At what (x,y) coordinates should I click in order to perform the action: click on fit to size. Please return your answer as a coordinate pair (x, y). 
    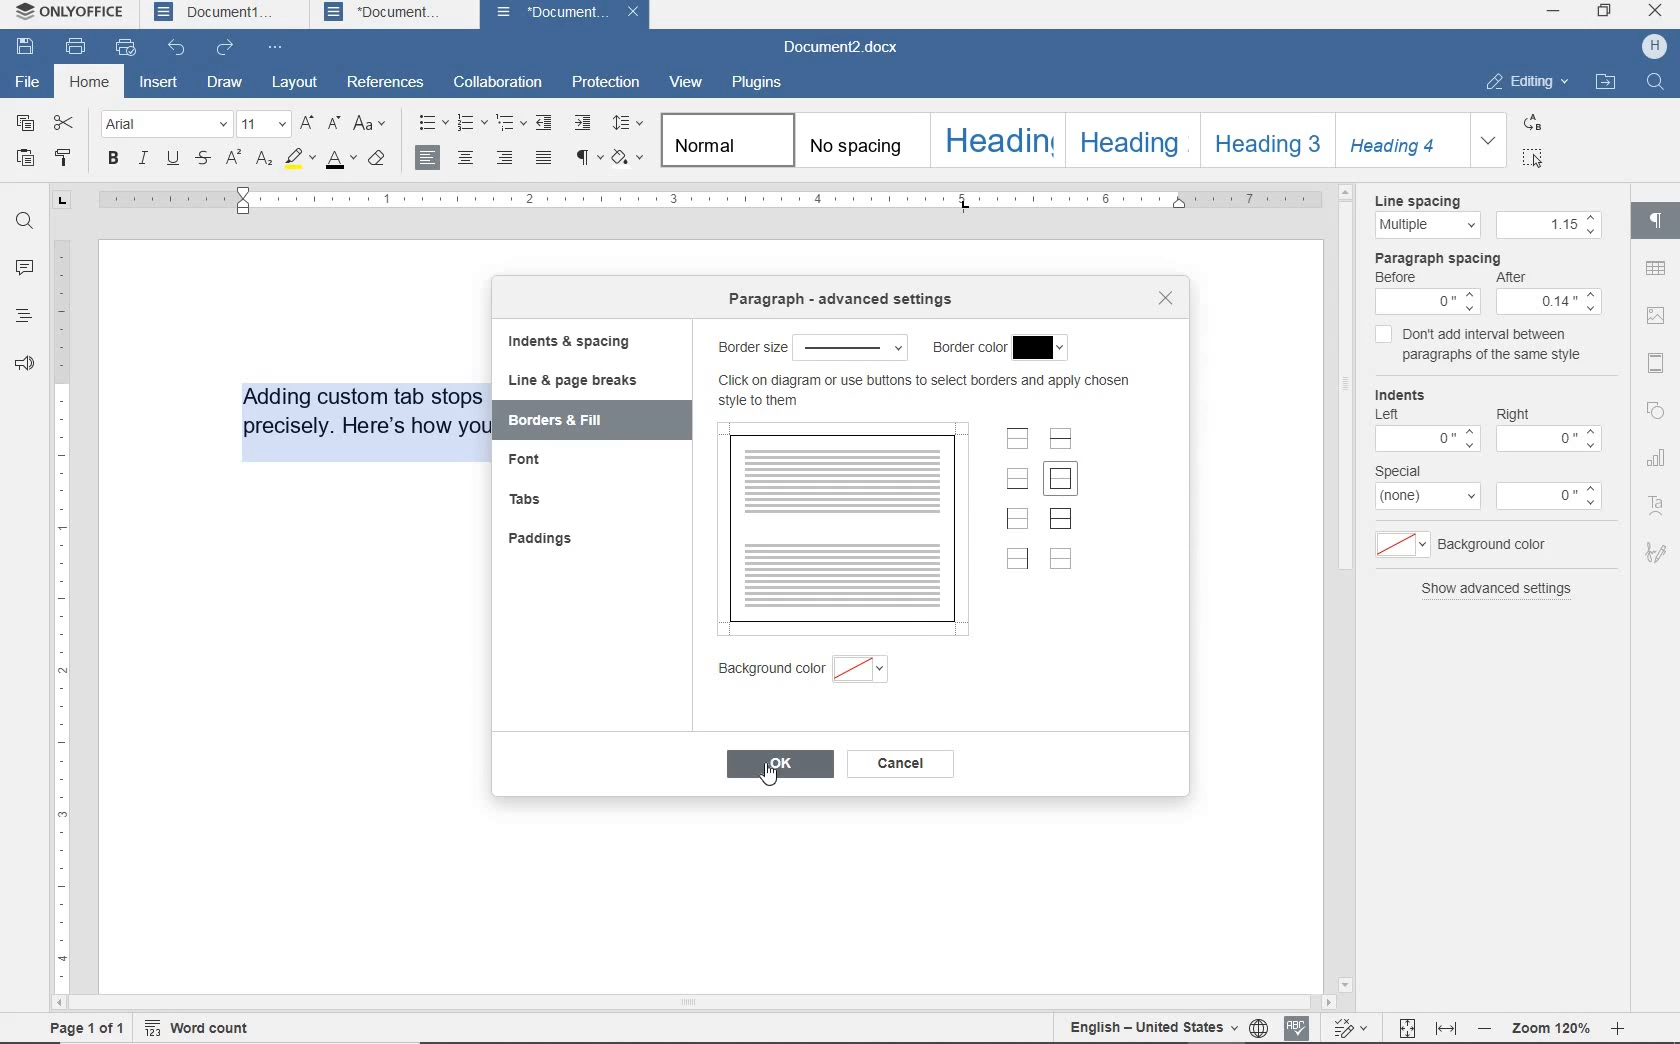
    Looking at the image, I should click on (1445, 1027).